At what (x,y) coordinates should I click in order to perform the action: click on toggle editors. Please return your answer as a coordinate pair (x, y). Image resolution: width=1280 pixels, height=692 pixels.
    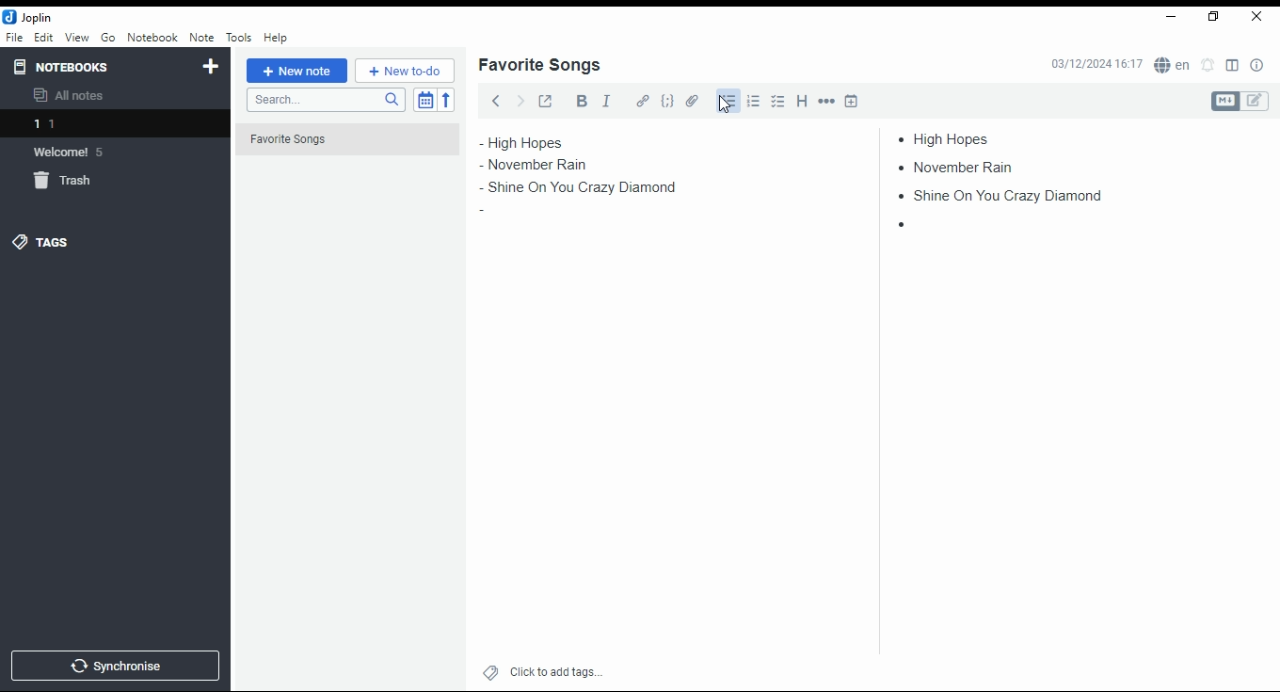
    Looking at the image, I should click on (1240, 101).